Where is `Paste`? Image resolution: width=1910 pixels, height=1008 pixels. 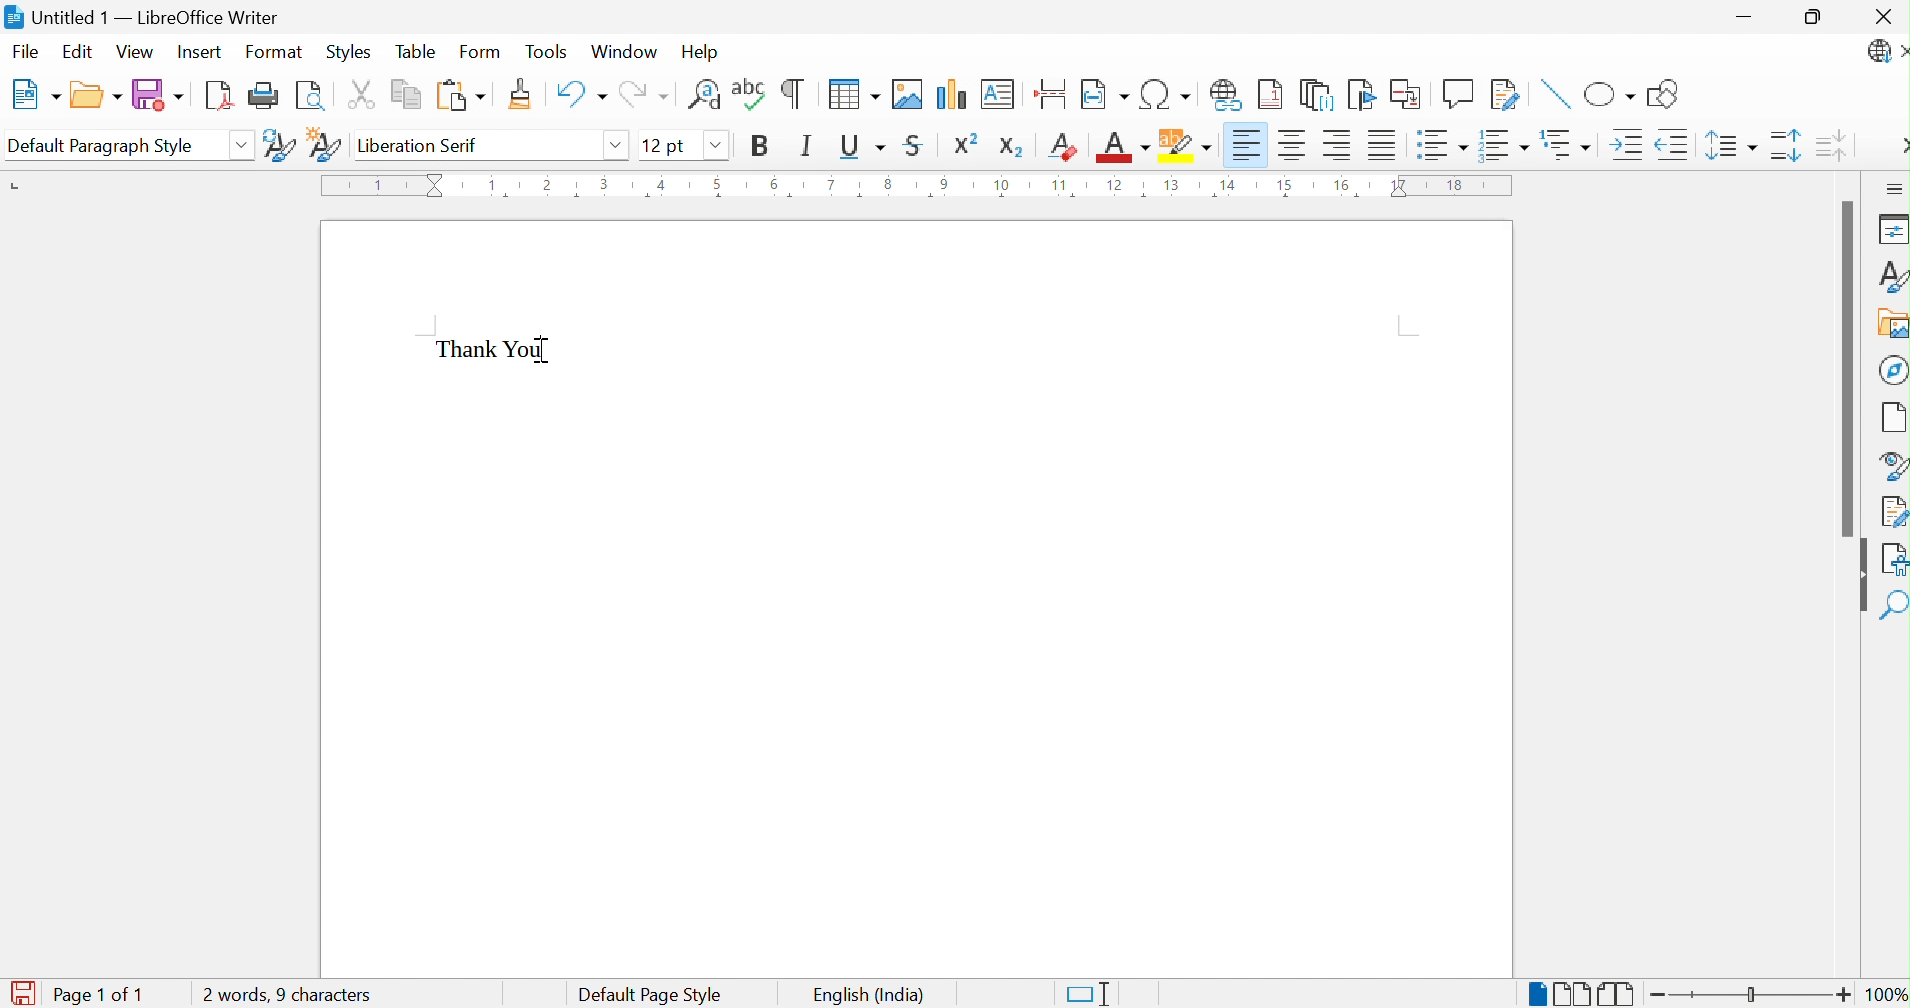 Paste is located at coordinates (461, 96).